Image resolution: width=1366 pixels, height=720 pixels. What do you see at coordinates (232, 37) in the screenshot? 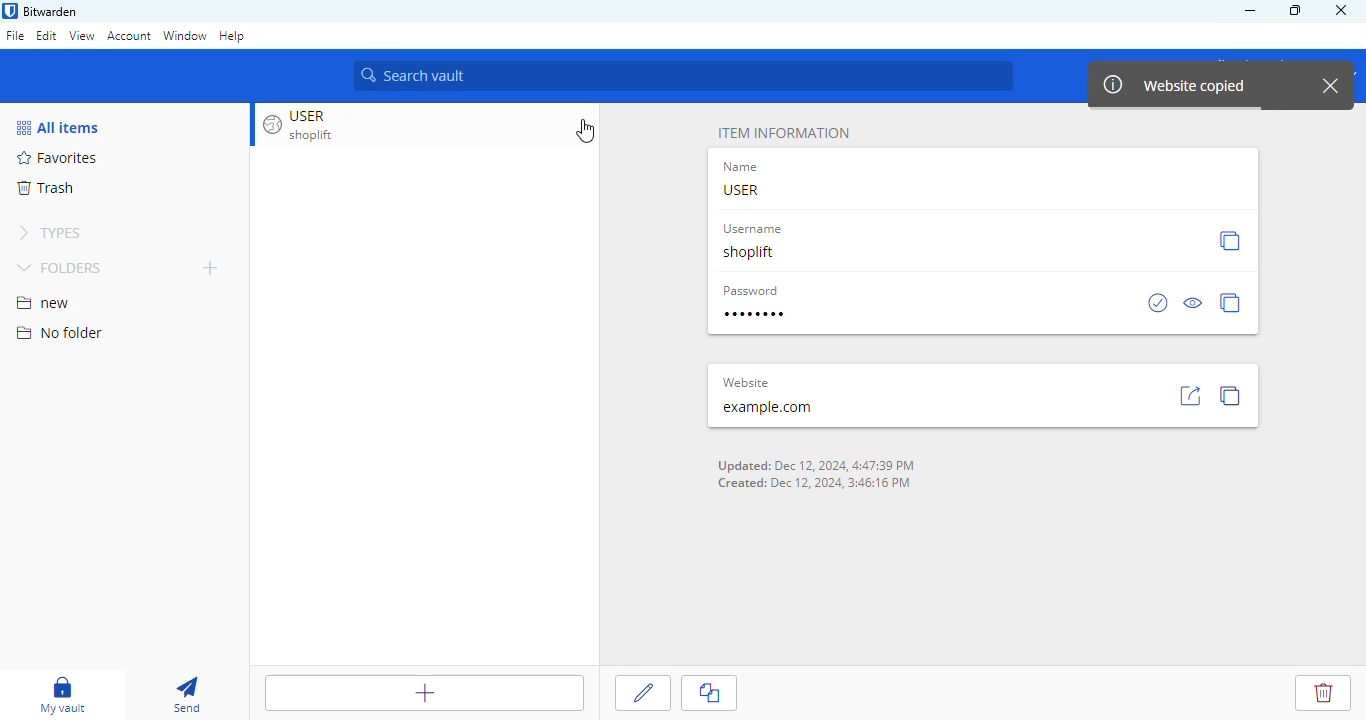
I see `help` at bounding box center [232, 37].